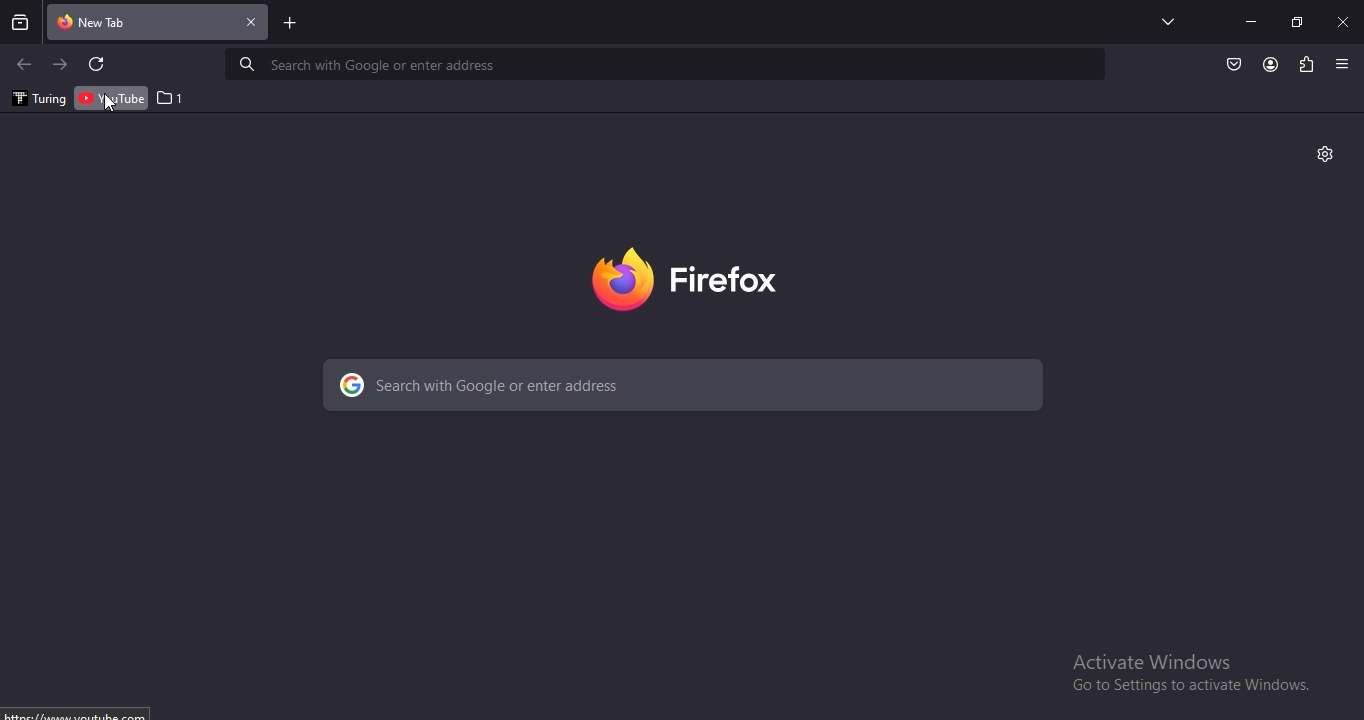 The image size is (1364, 720). I want to click on Search with Google or enter address, so click(365, 66).